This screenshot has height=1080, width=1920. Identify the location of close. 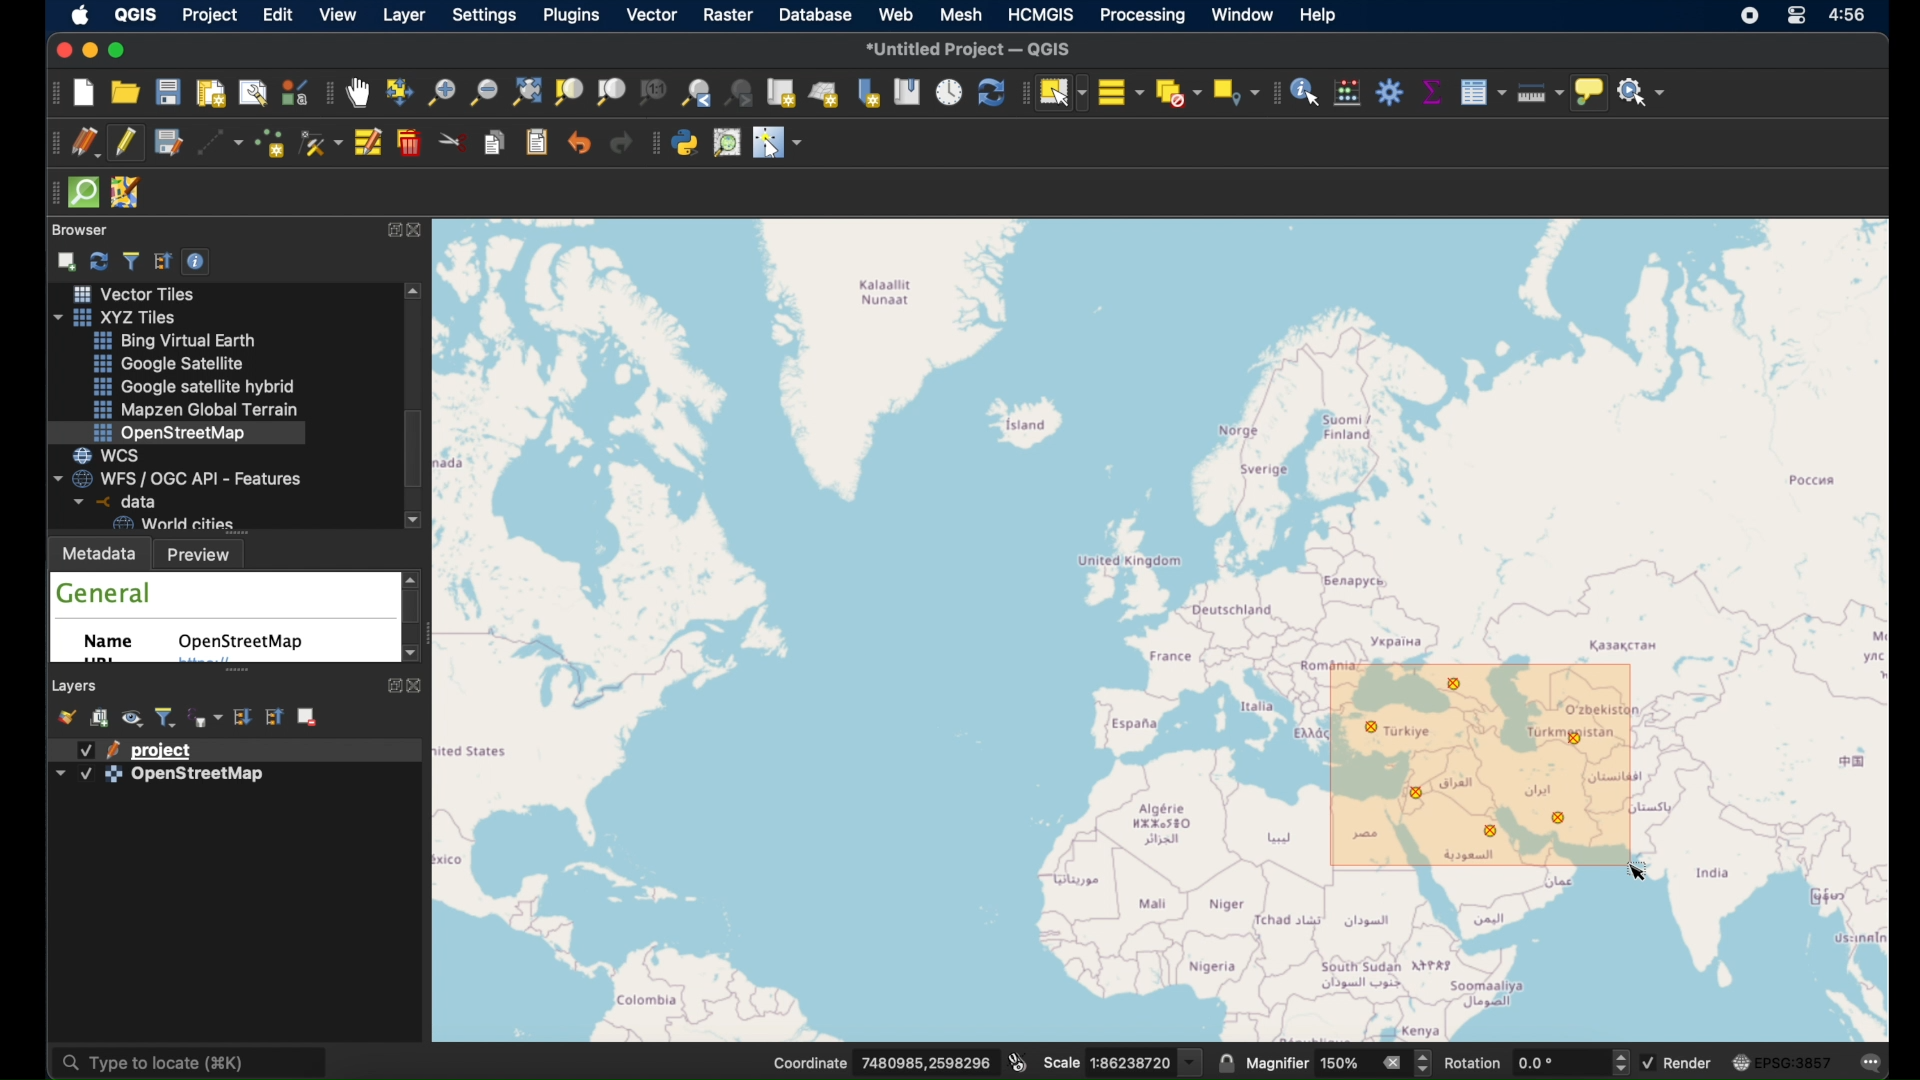
(59, 49).